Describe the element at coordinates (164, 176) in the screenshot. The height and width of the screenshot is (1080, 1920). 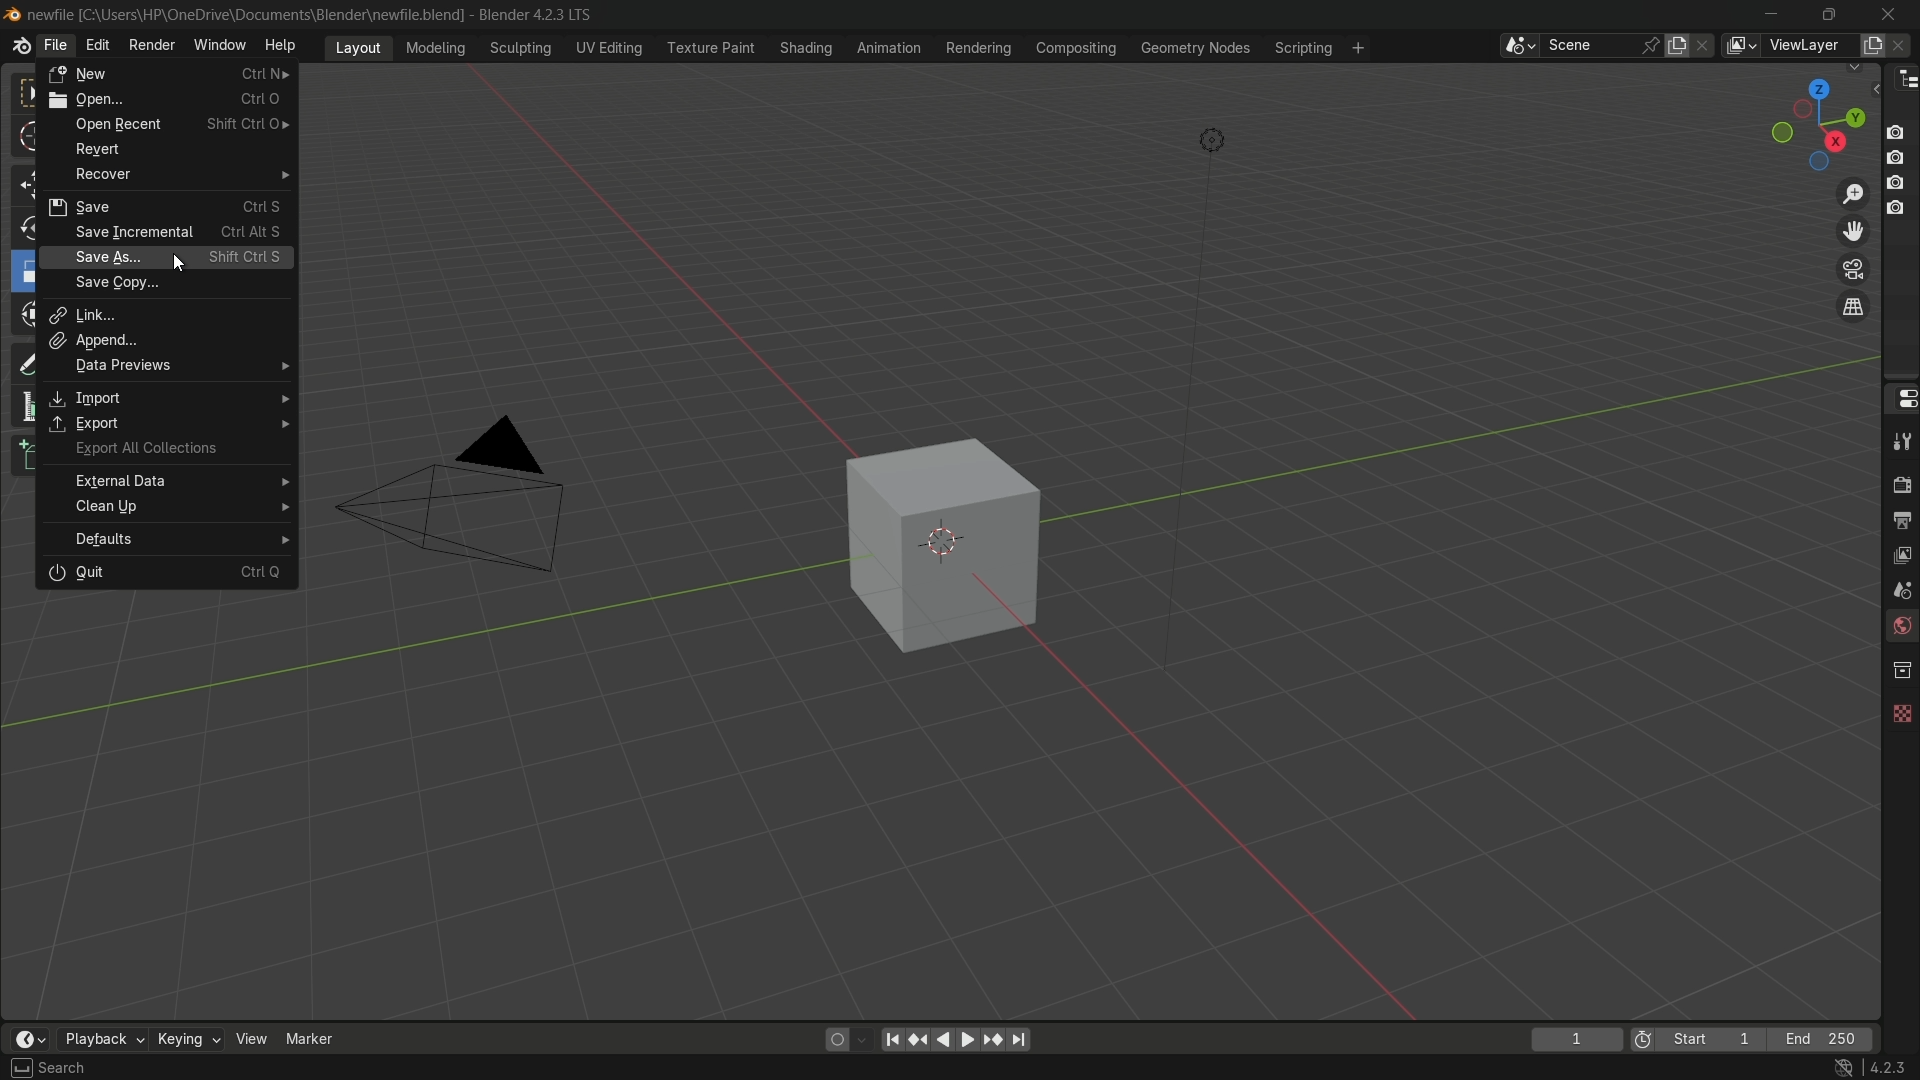
I see `recover` at that location.